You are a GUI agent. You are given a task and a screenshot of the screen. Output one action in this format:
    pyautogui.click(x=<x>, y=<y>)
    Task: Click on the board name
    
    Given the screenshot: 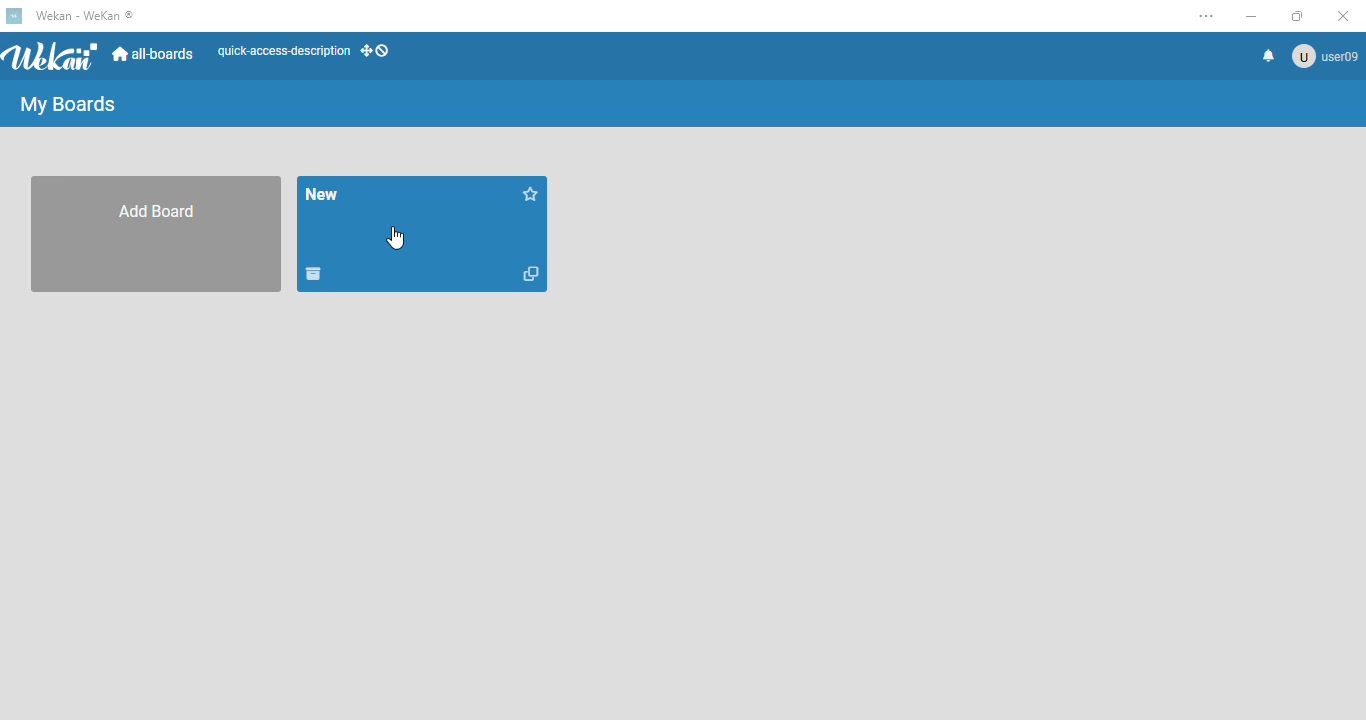 What is the action you would take?
    pyautogui.click(x=321, y=194)
    